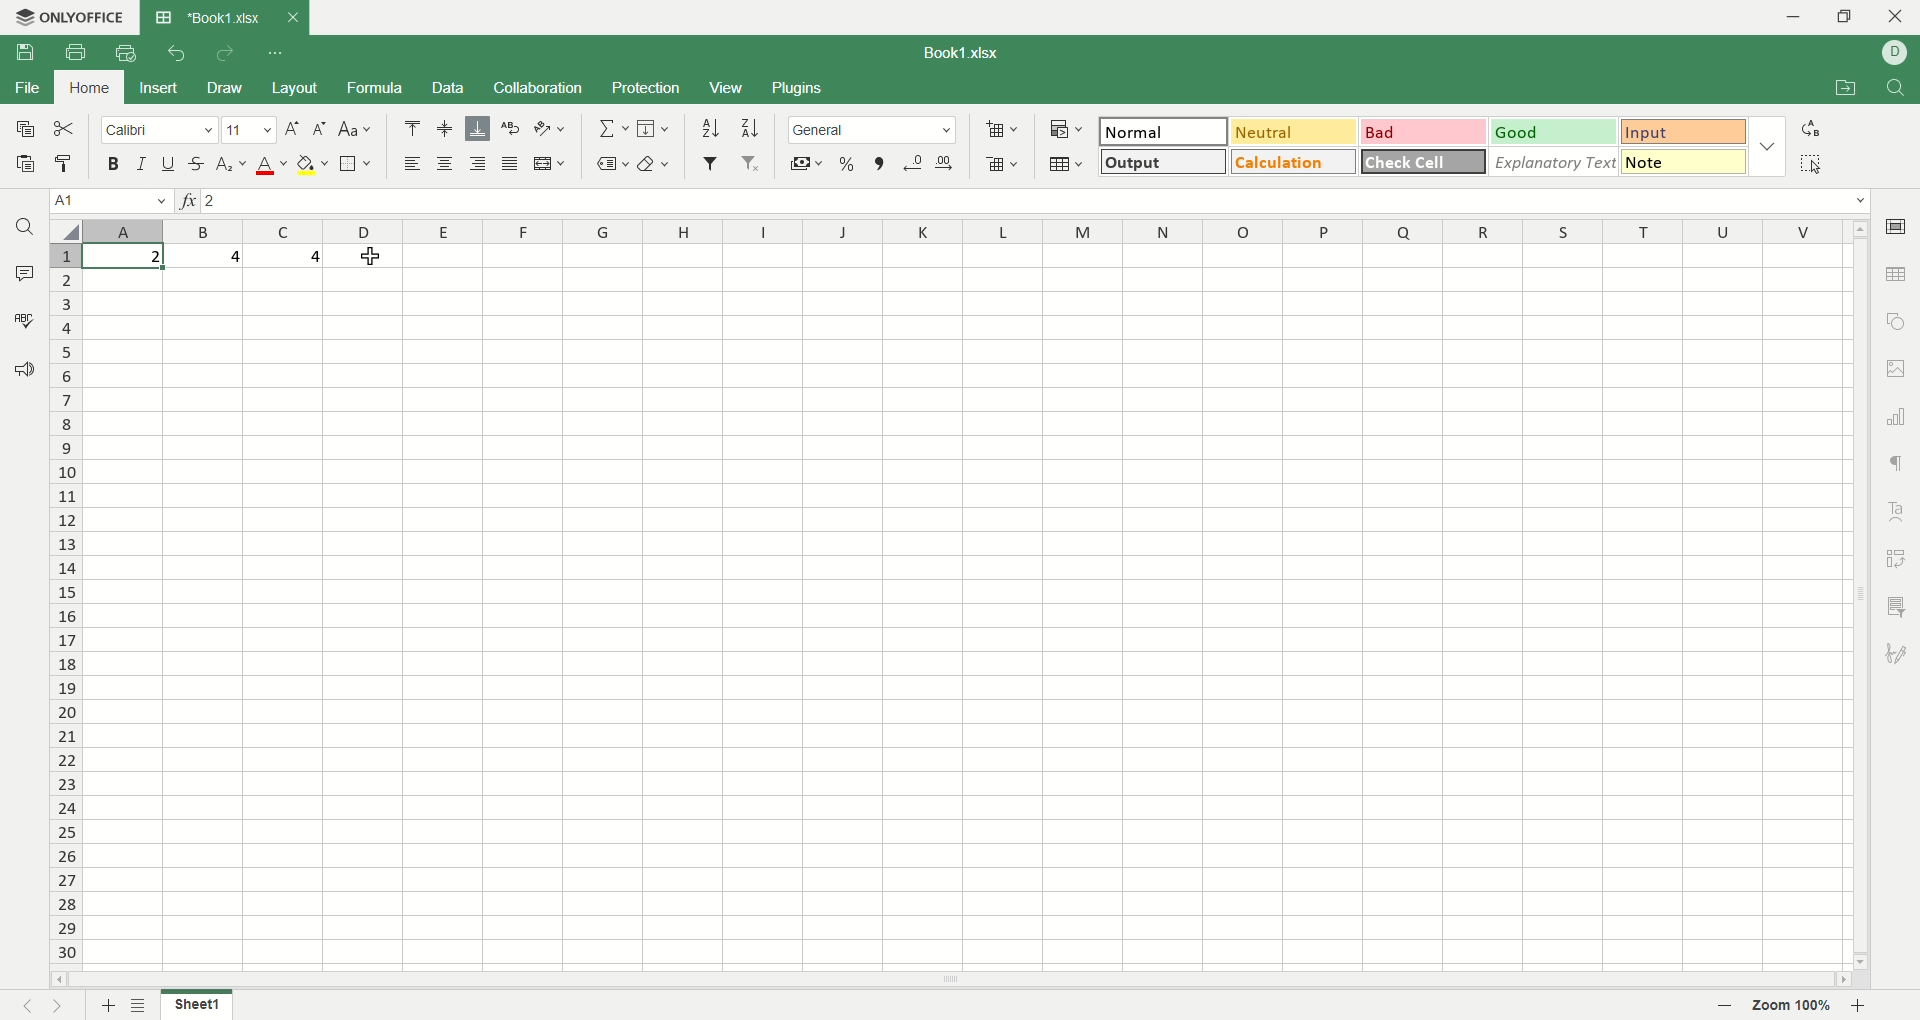  What do you see at coordinates (1894, 655) in the screenshot?
I see `signature settings` at bounding box center [1894, 655].